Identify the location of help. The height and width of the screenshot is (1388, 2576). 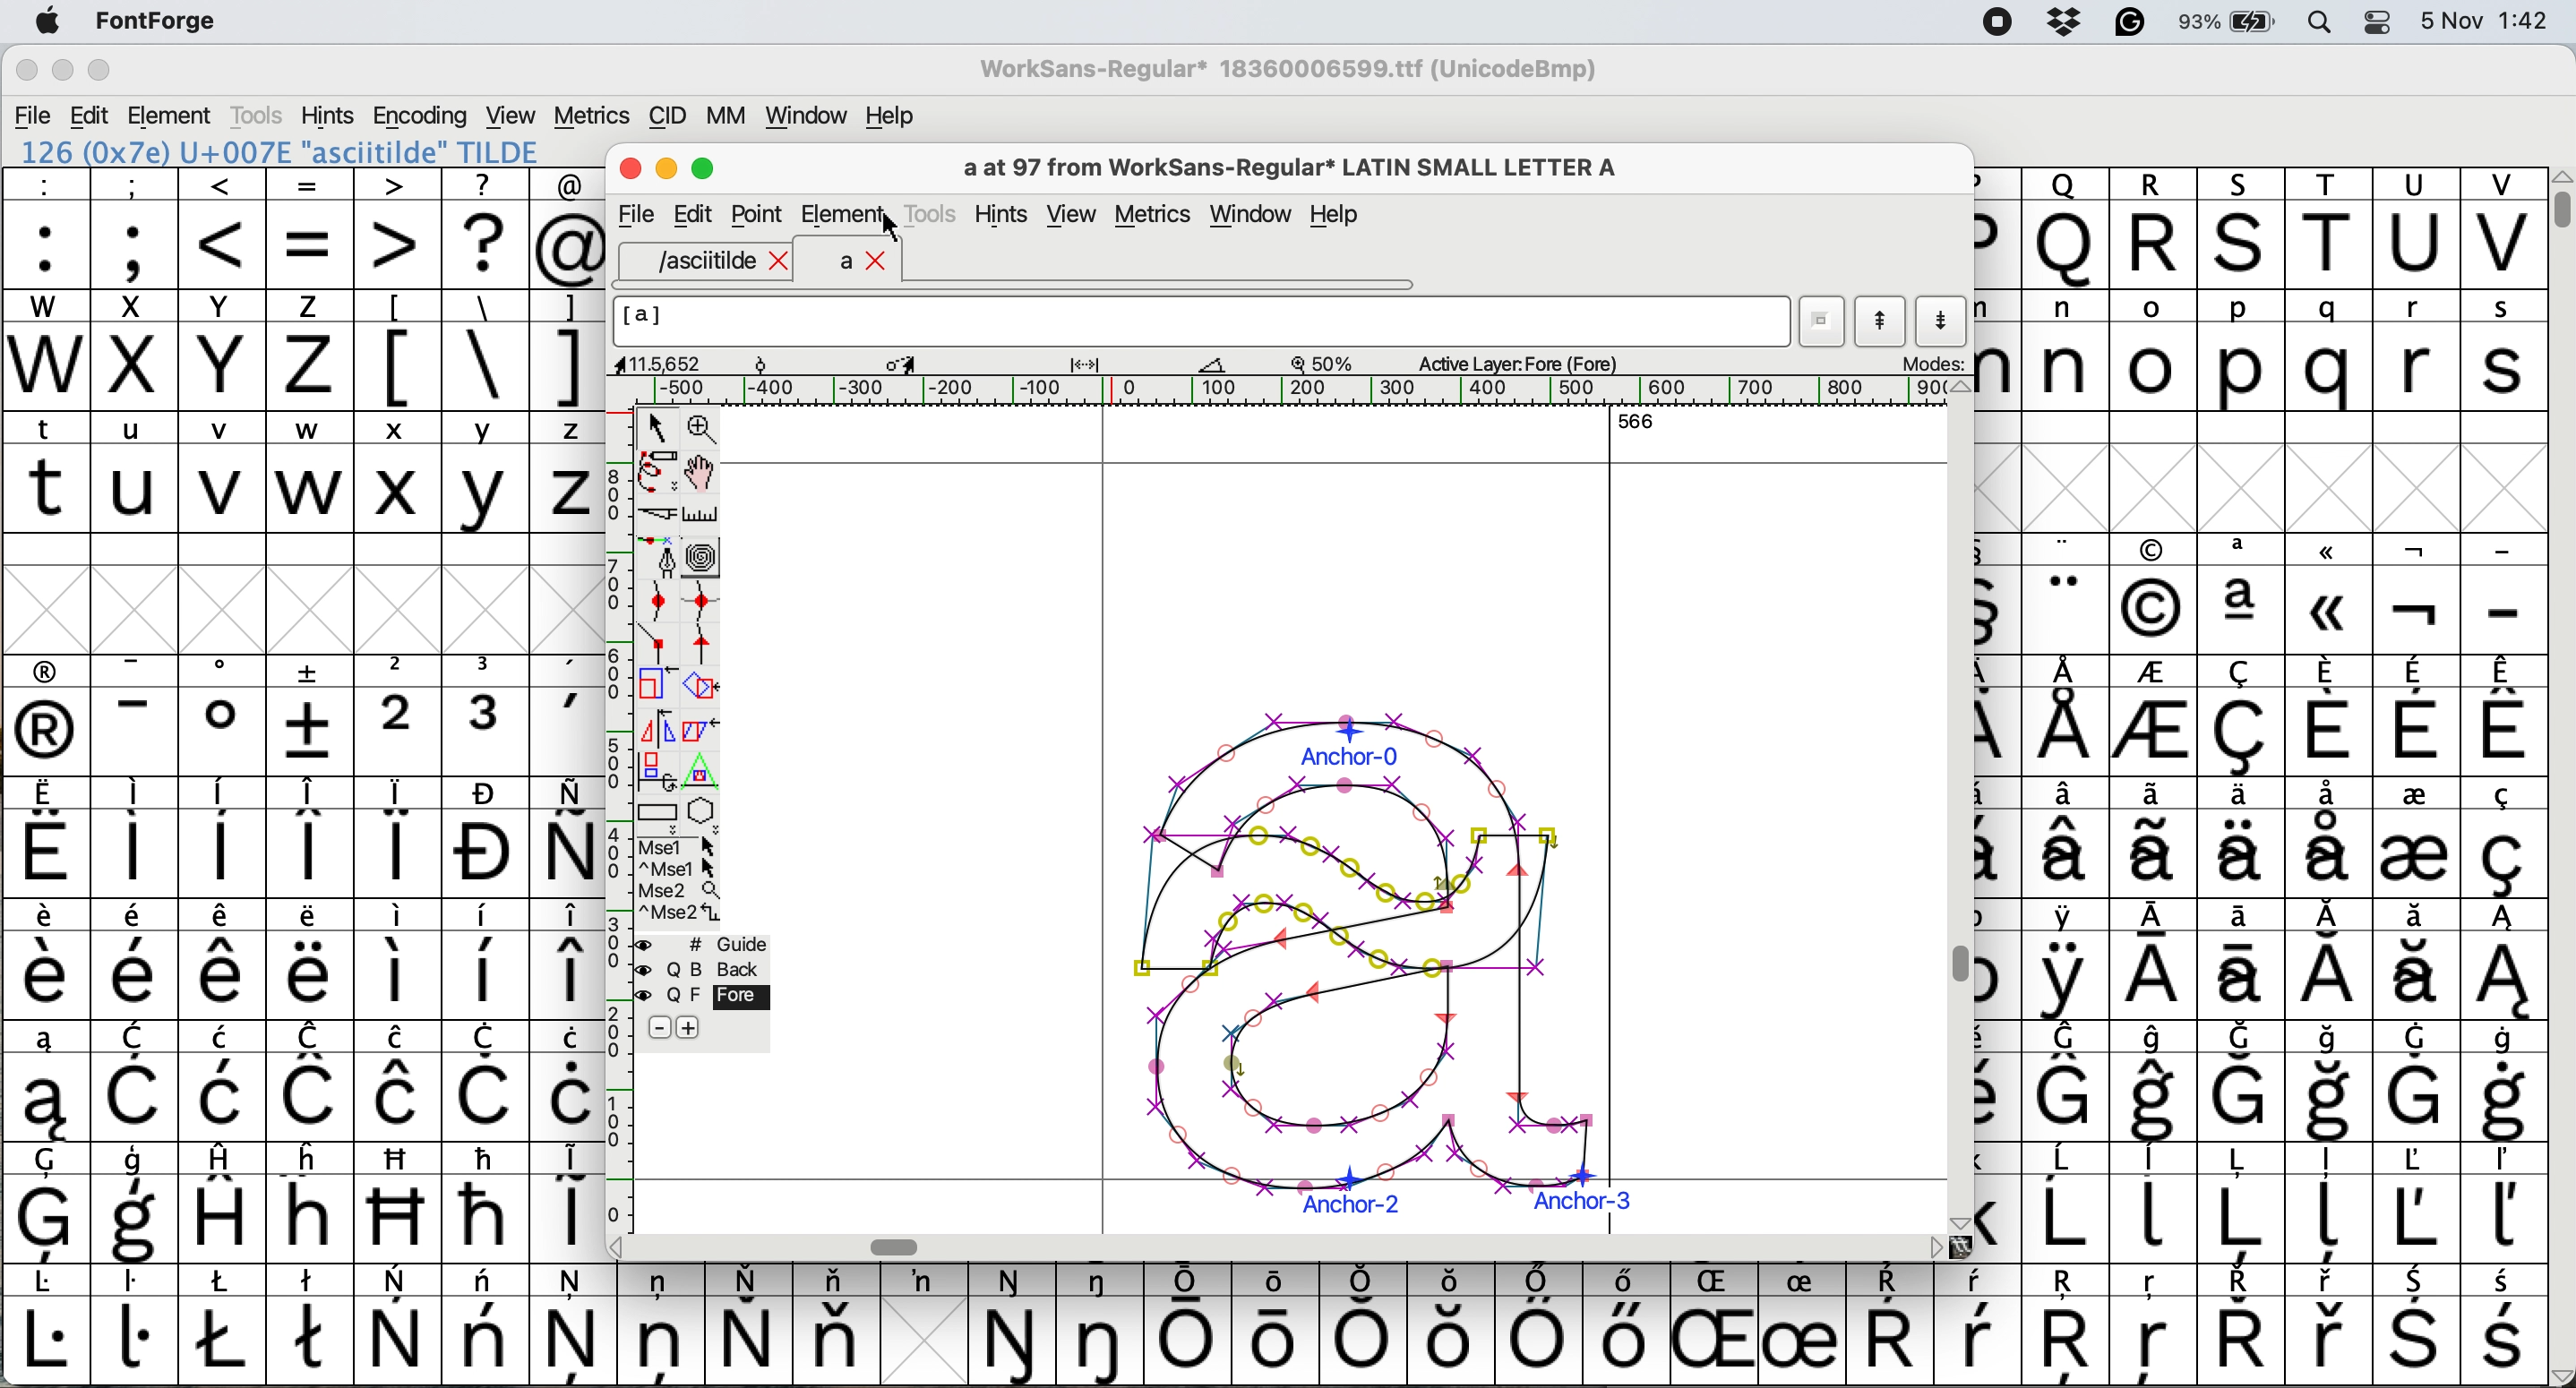
(892, 115).